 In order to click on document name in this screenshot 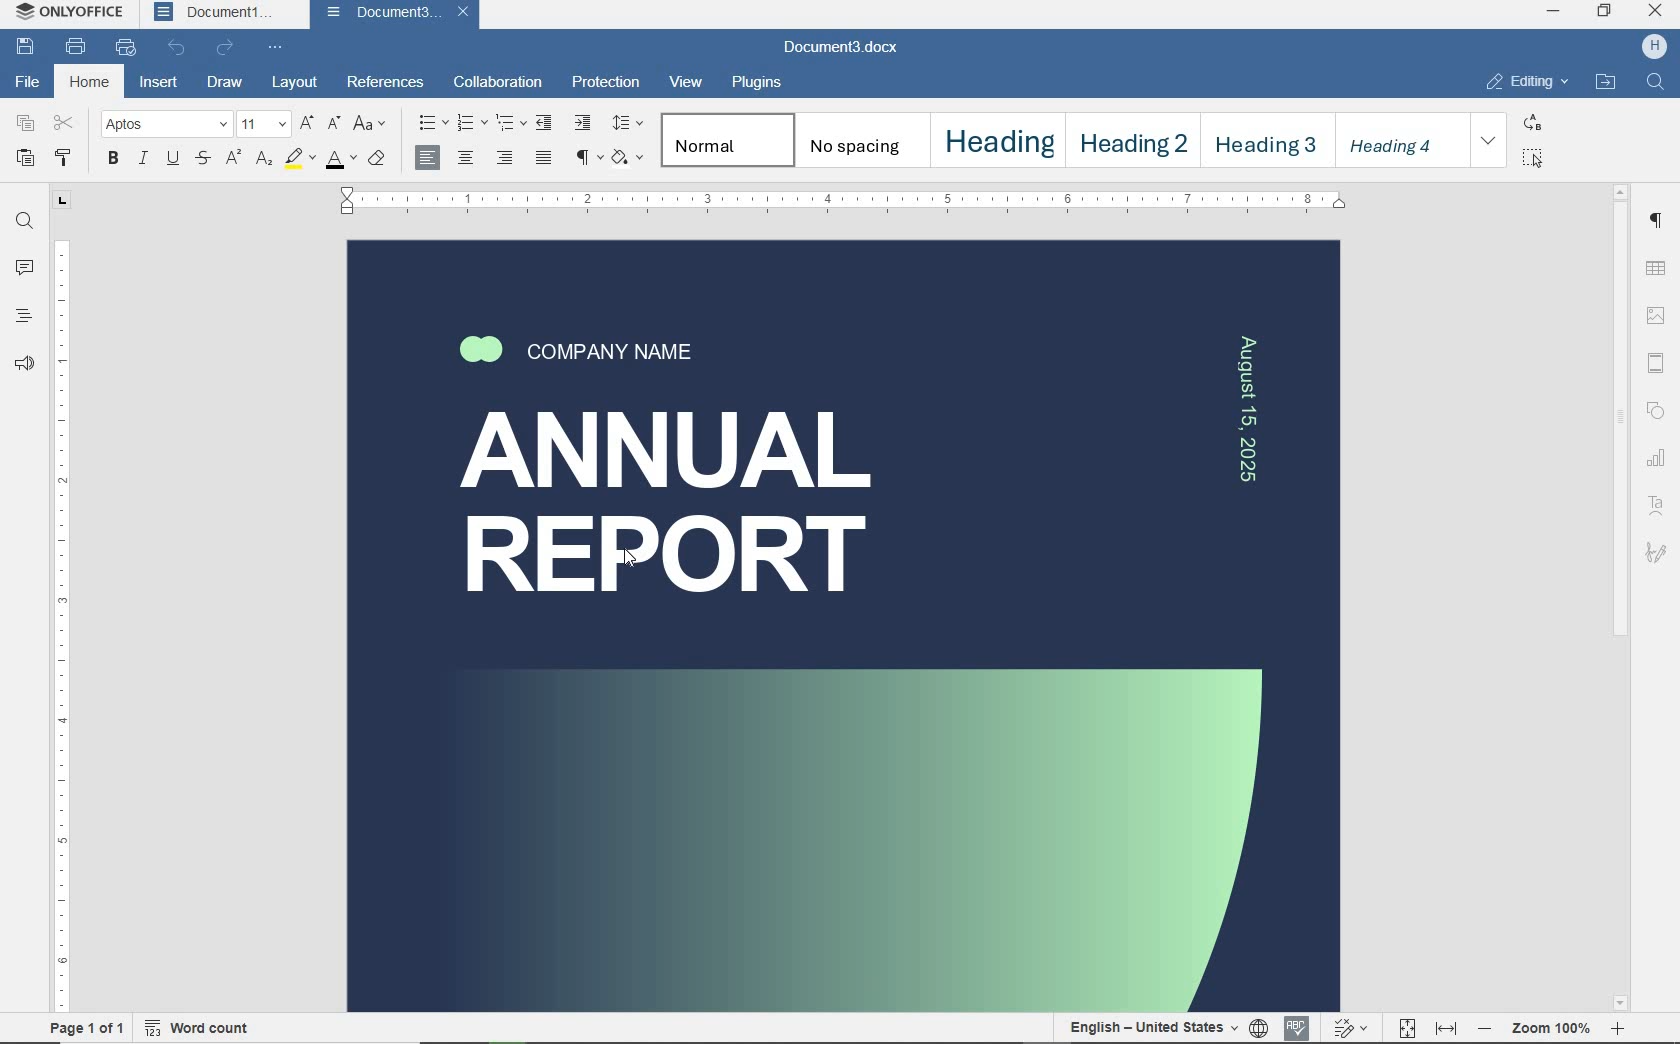, I will do `click(841, 47)`.